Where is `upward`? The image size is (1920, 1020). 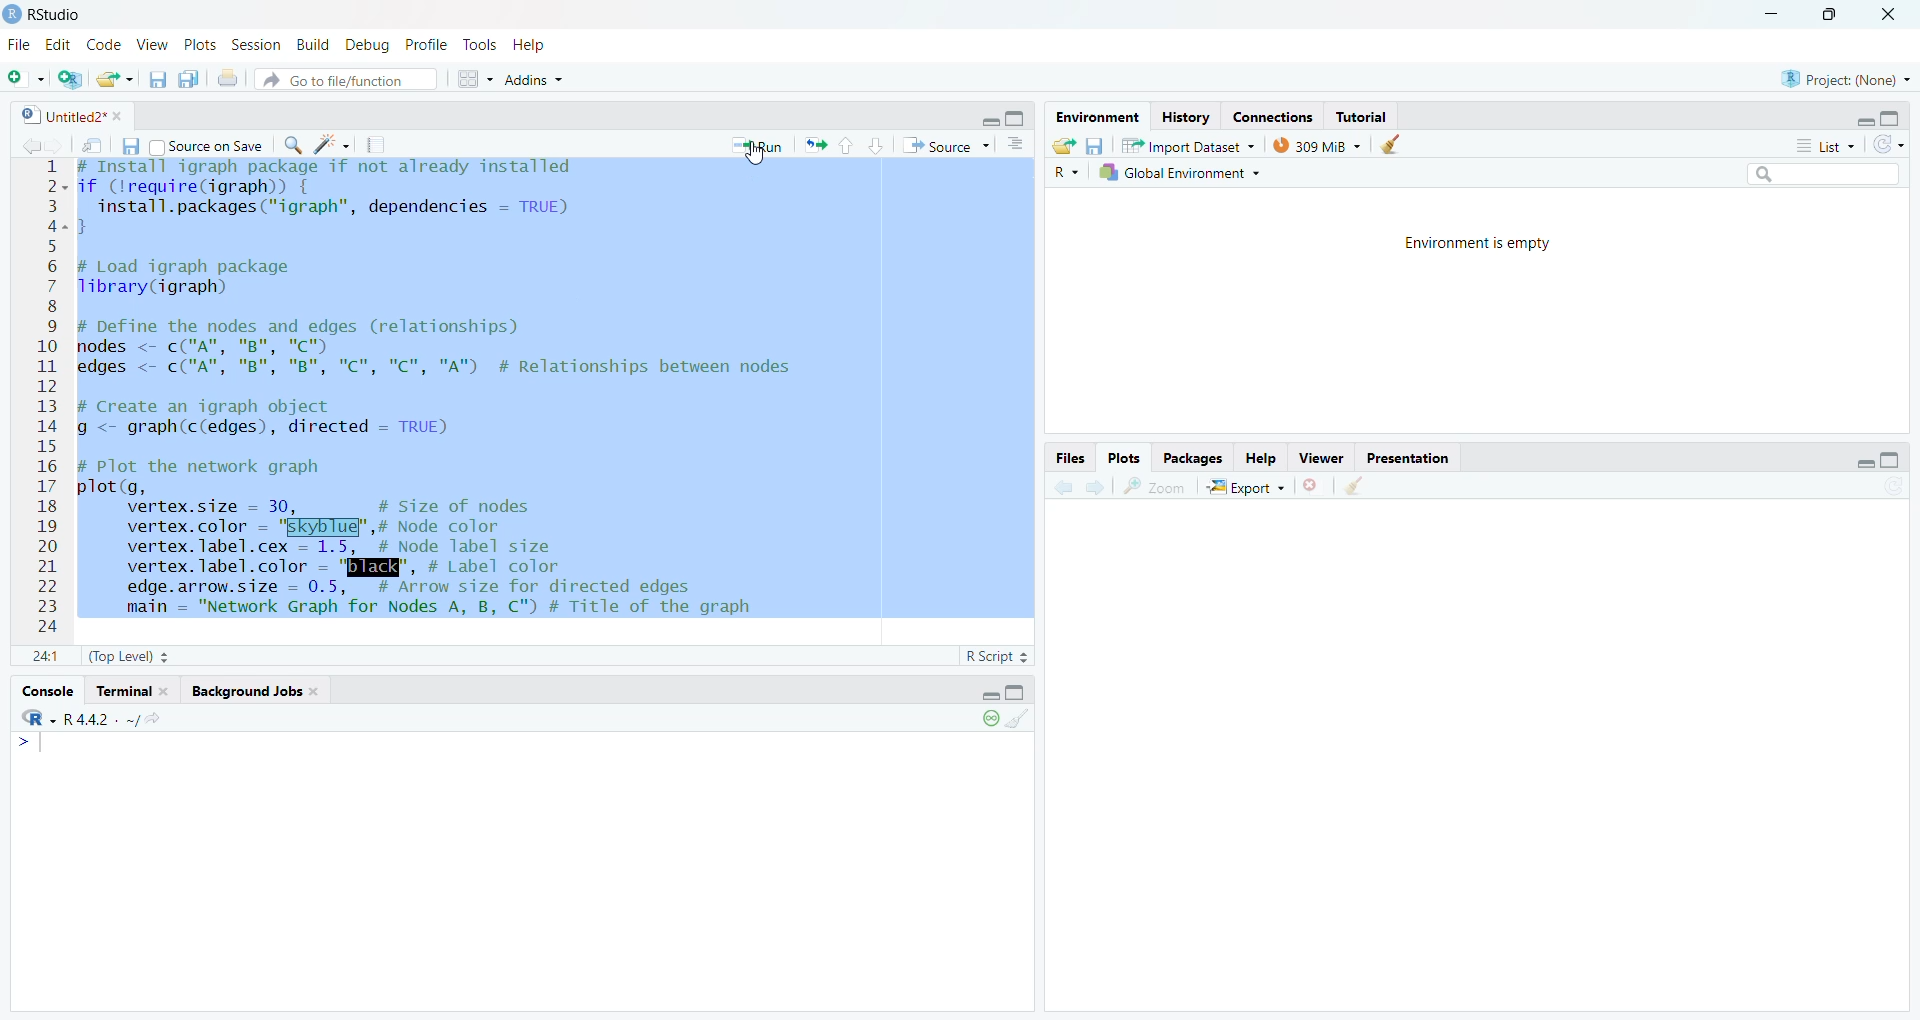 upward is located at coordinates (851, 147).